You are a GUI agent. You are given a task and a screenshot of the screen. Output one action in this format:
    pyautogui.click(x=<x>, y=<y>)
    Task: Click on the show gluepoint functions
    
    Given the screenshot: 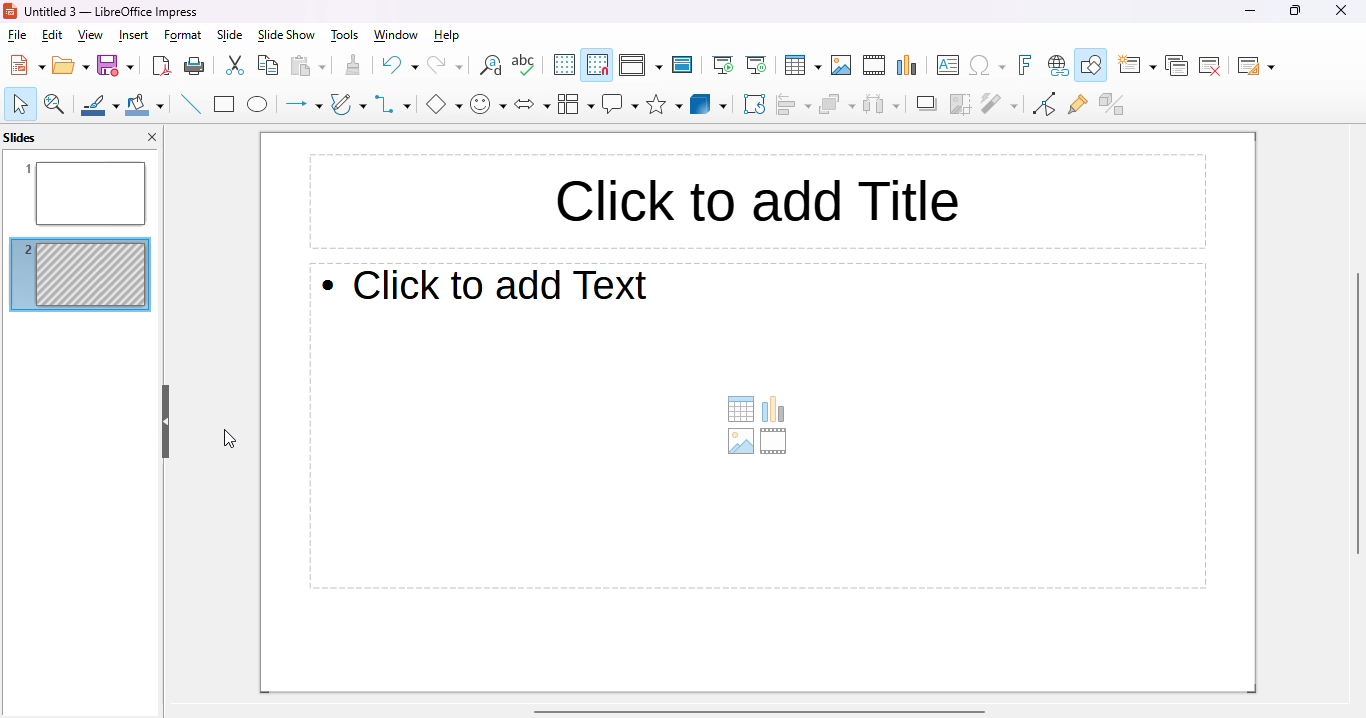 What is the action you would take?
    pyautogui.click(x=1077, y=105)
    